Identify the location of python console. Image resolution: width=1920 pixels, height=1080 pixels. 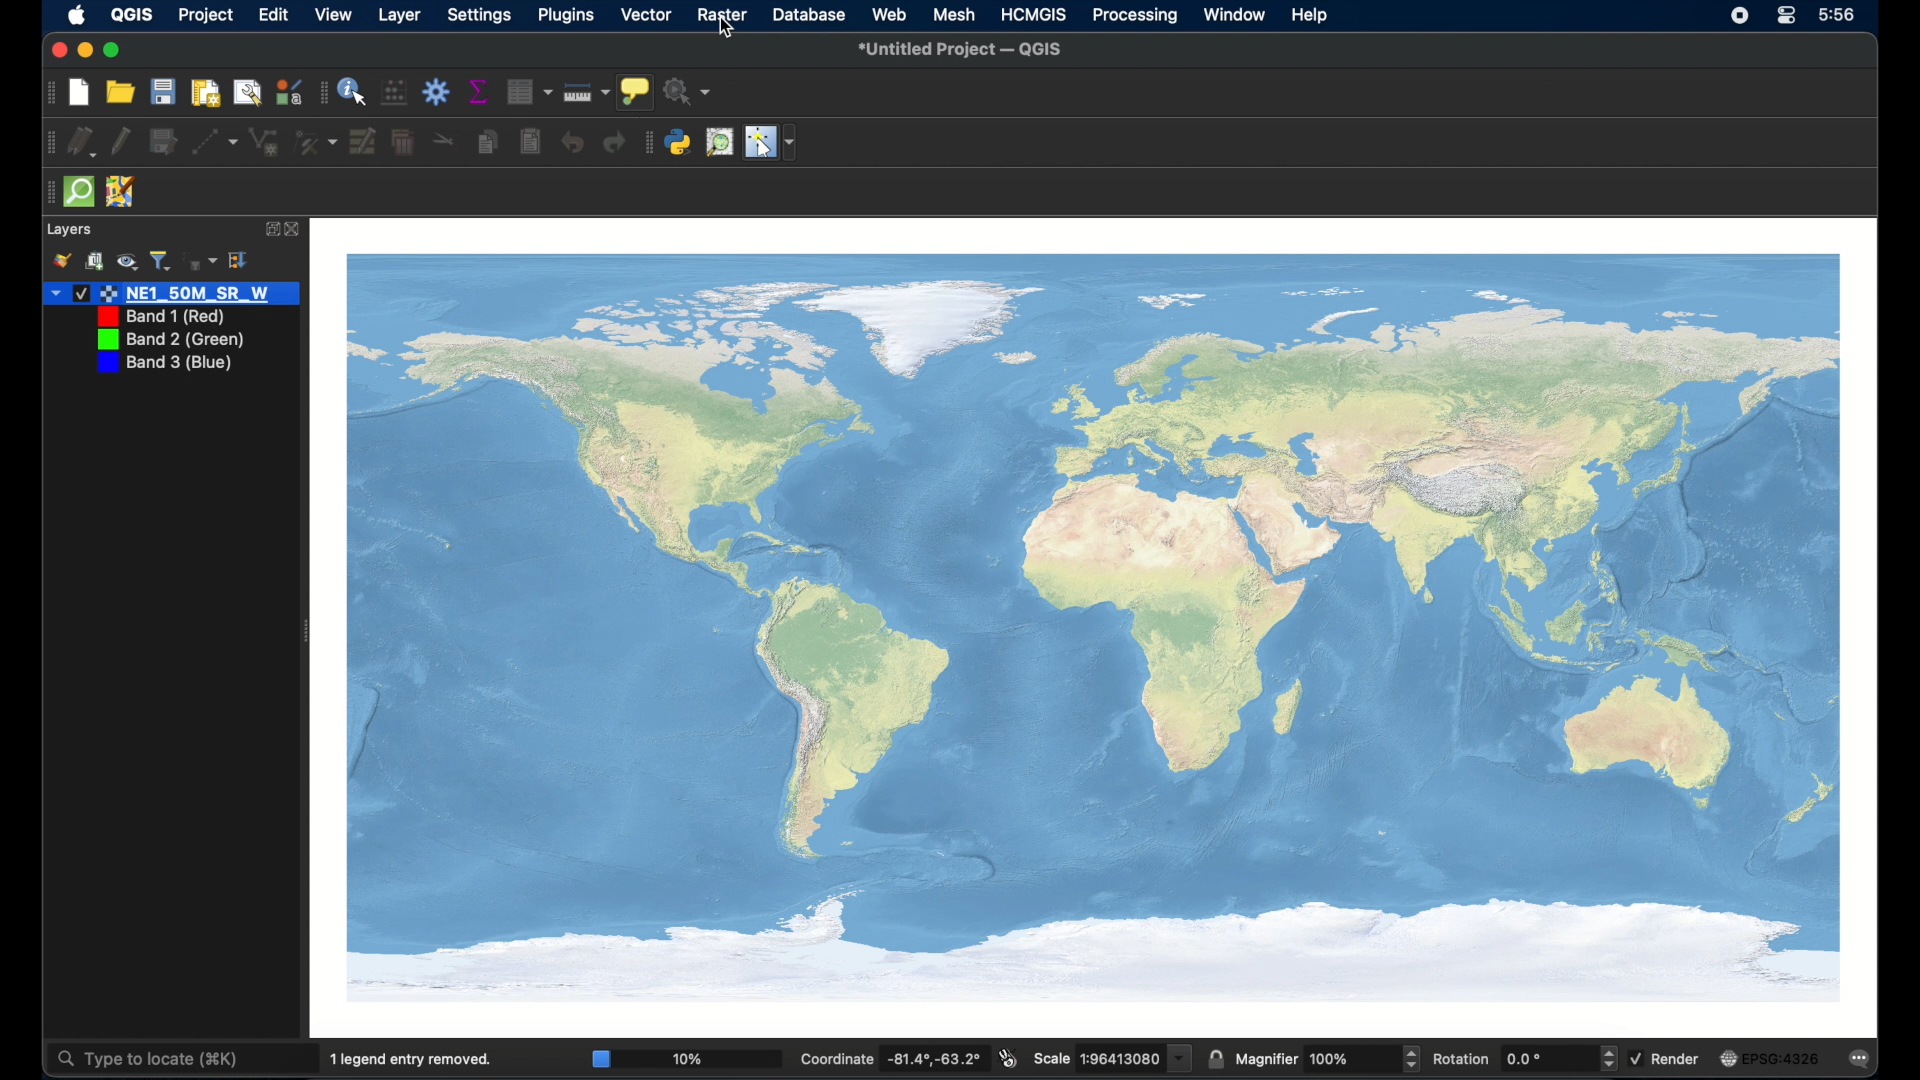
(679, 142).